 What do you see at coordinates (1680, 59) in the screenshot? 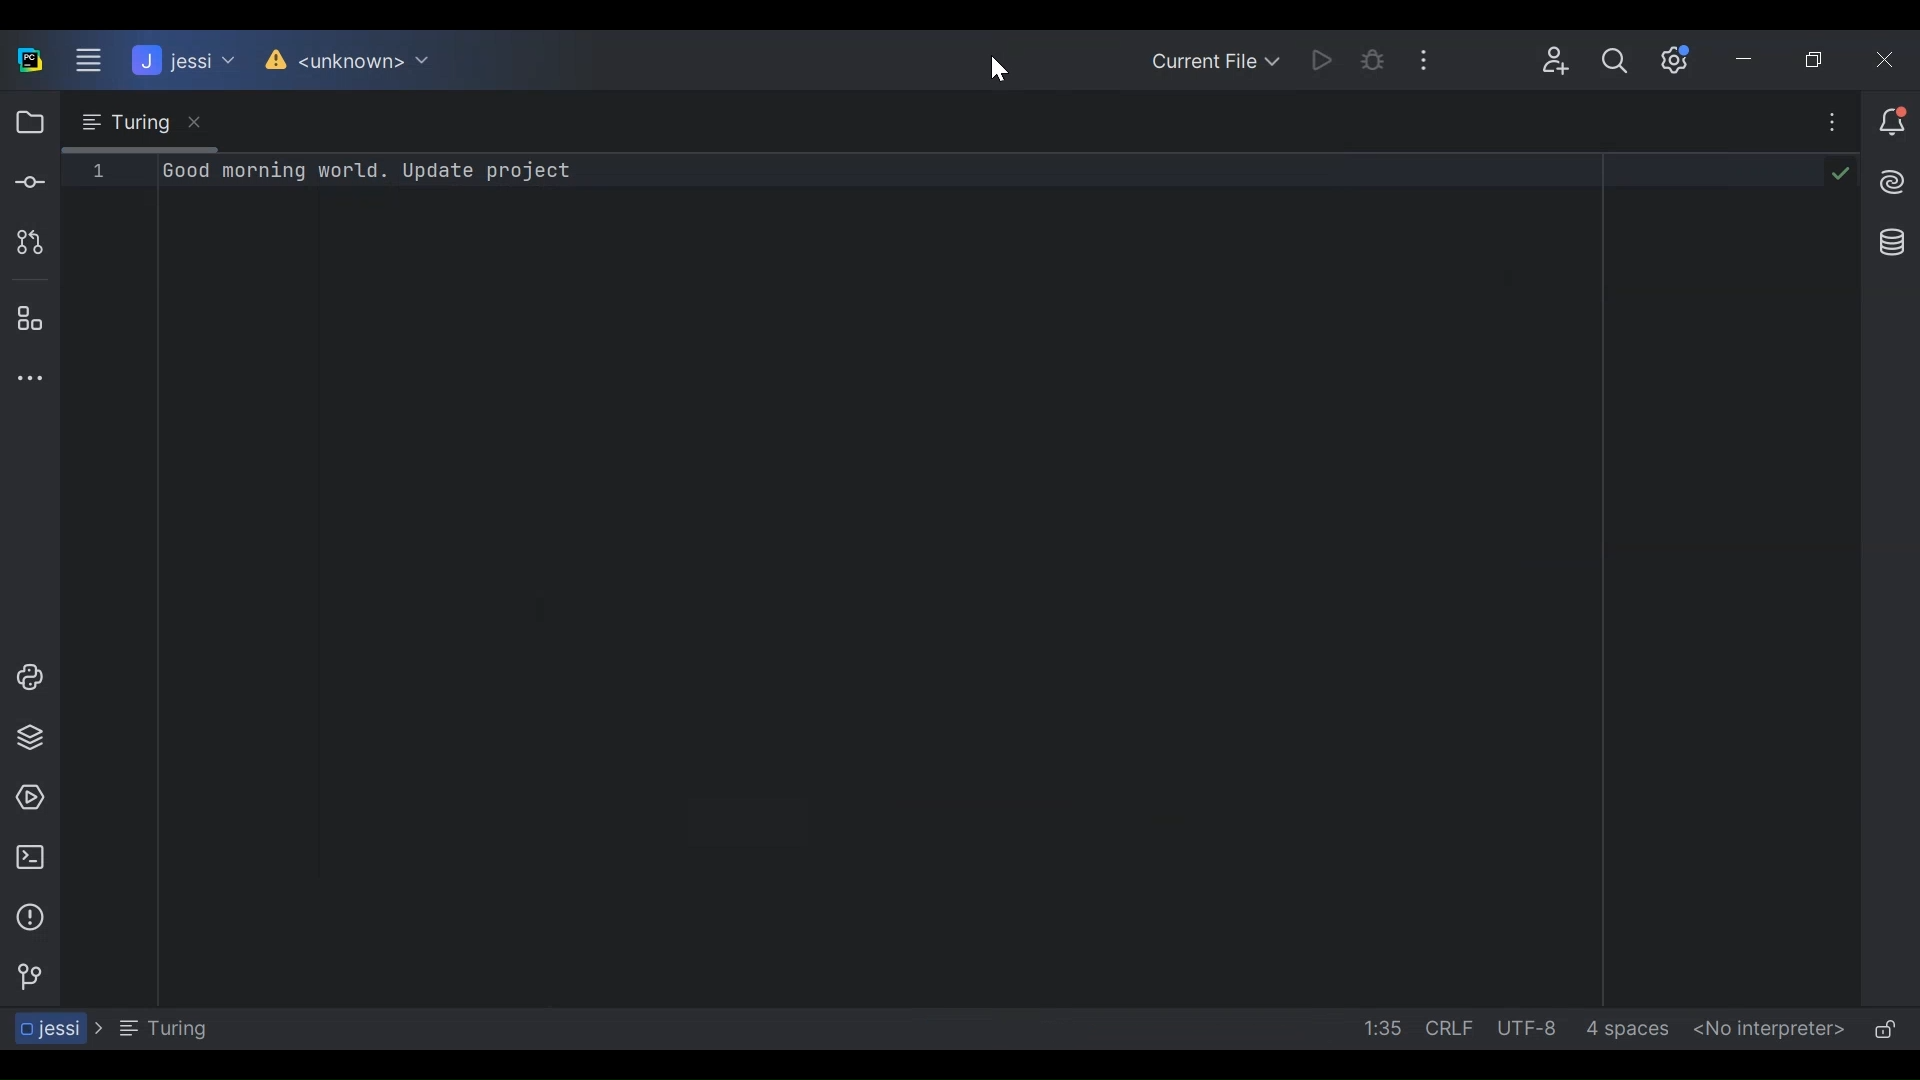
I see `Settings` at bounding box center [1680, 59].